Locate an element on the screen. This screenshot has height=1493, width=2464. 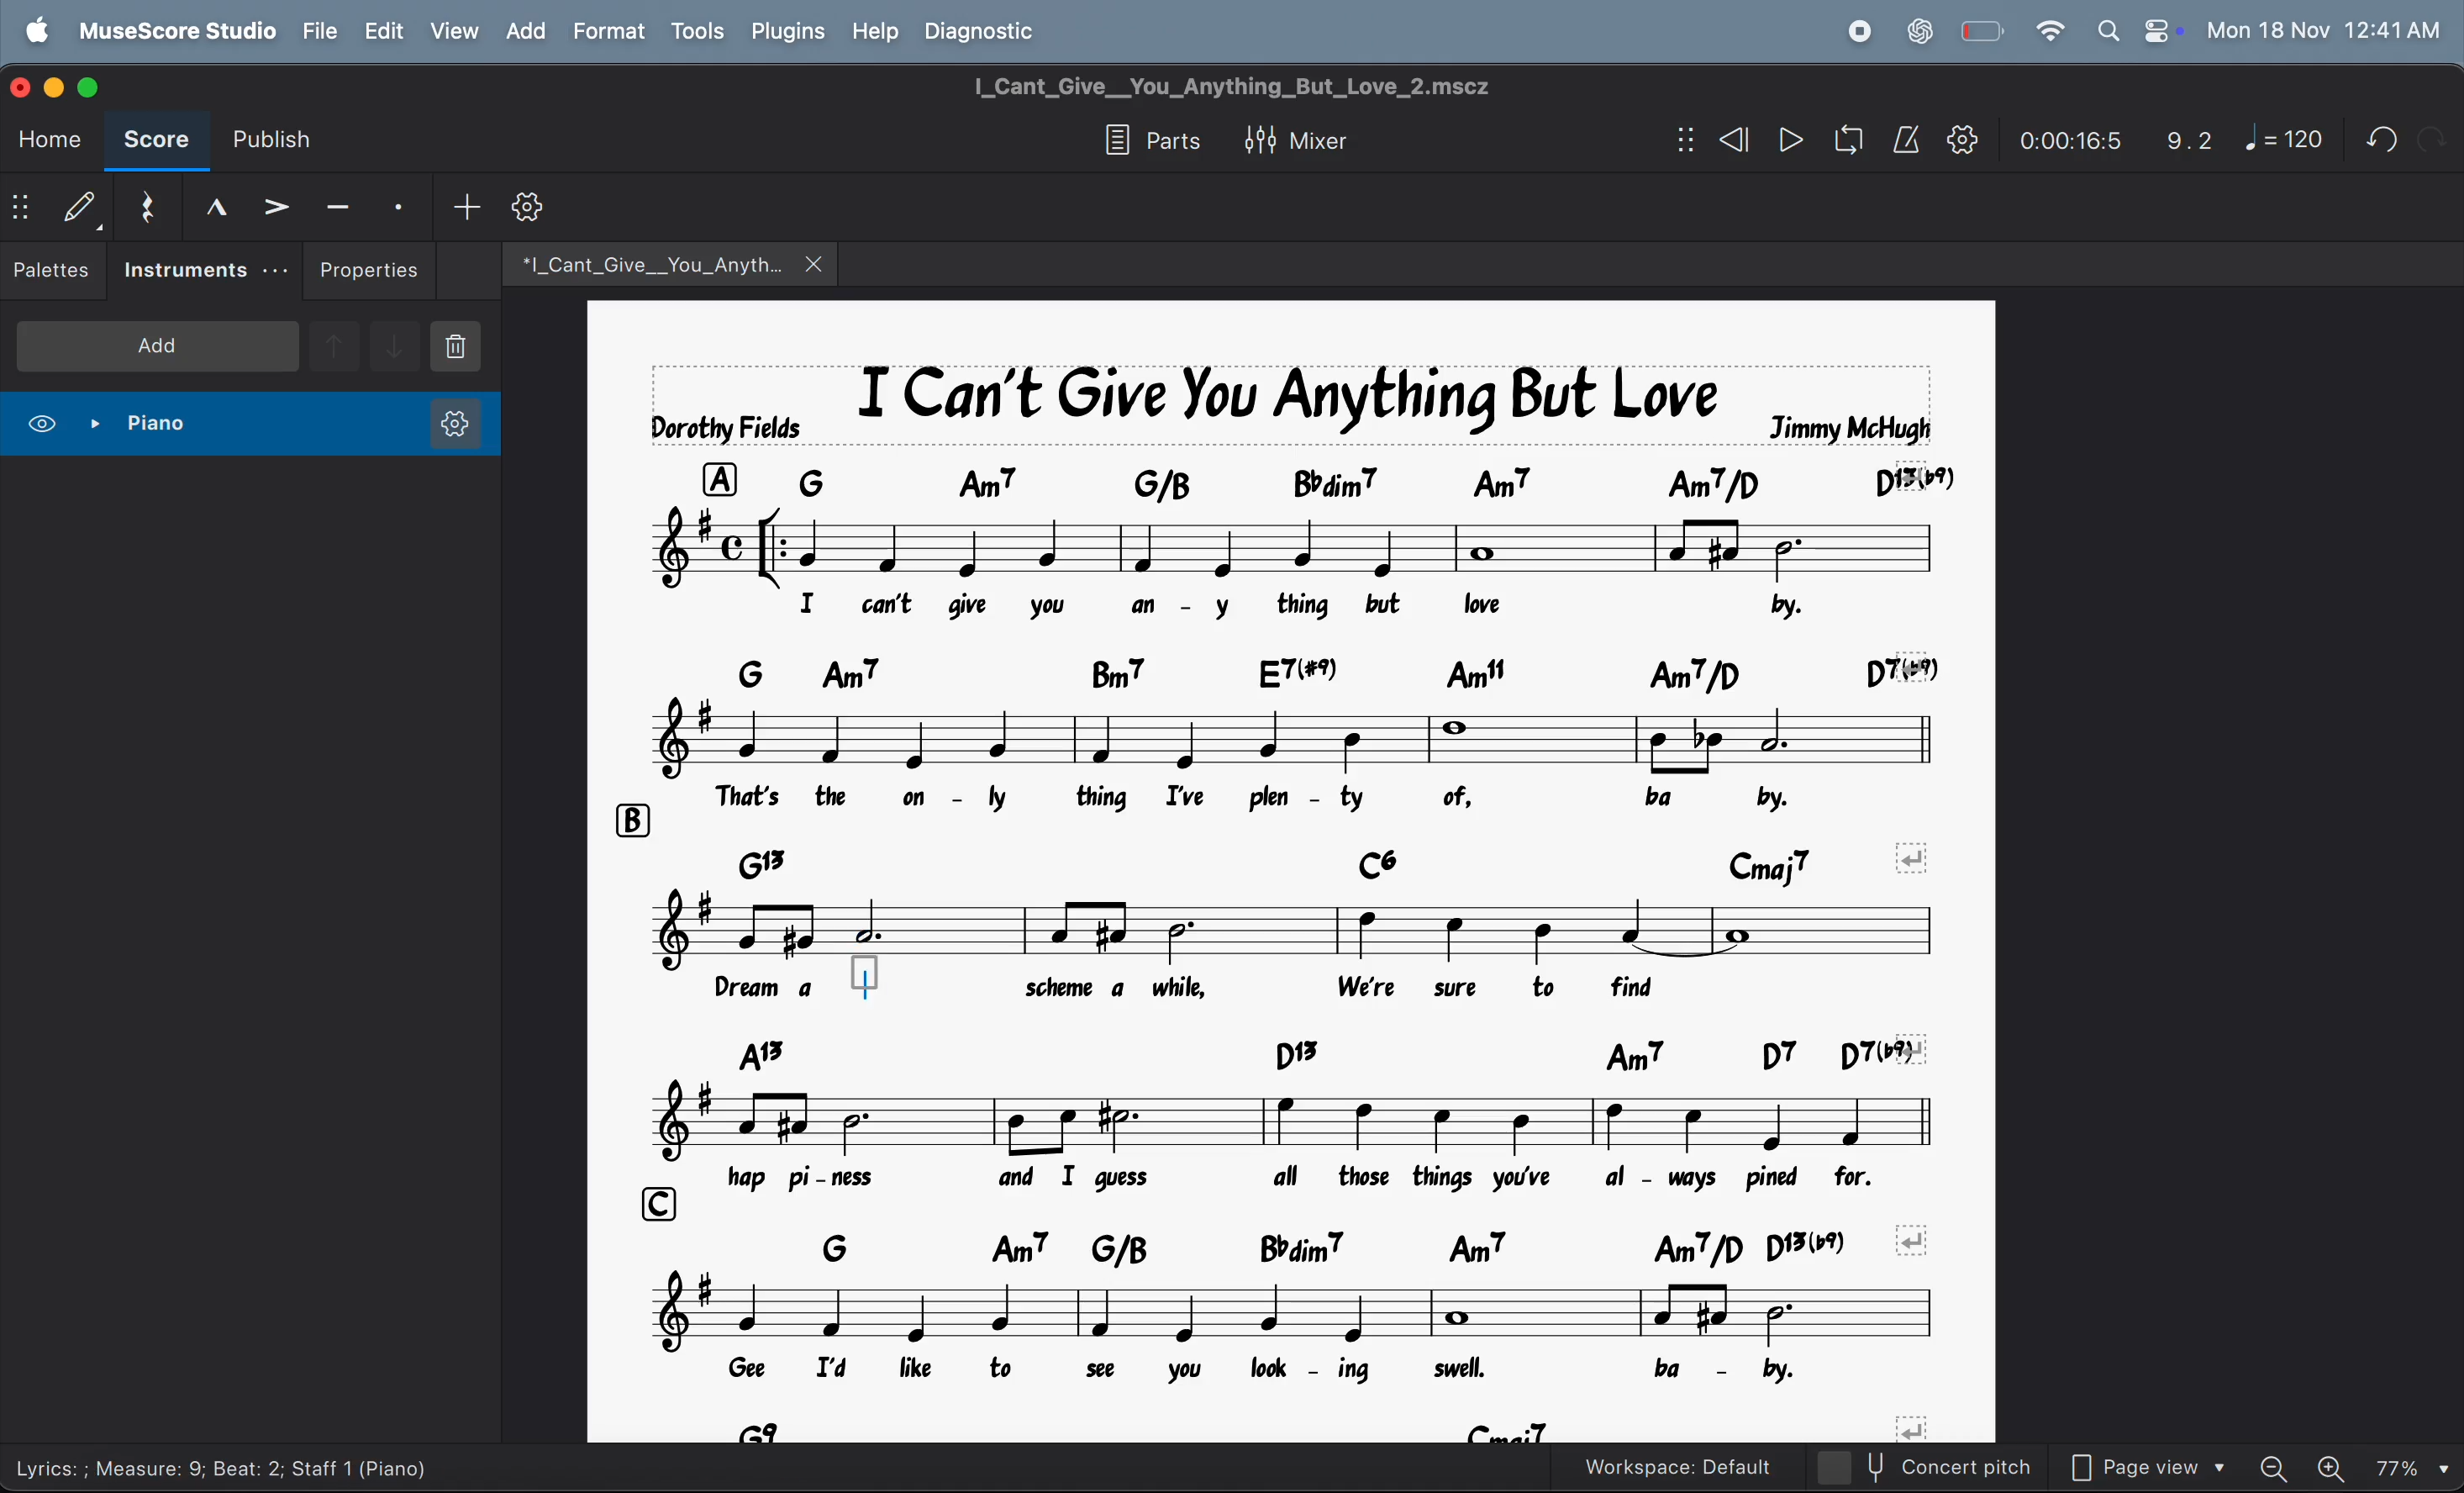
chord symbols is located at coordinates (1328, 862).